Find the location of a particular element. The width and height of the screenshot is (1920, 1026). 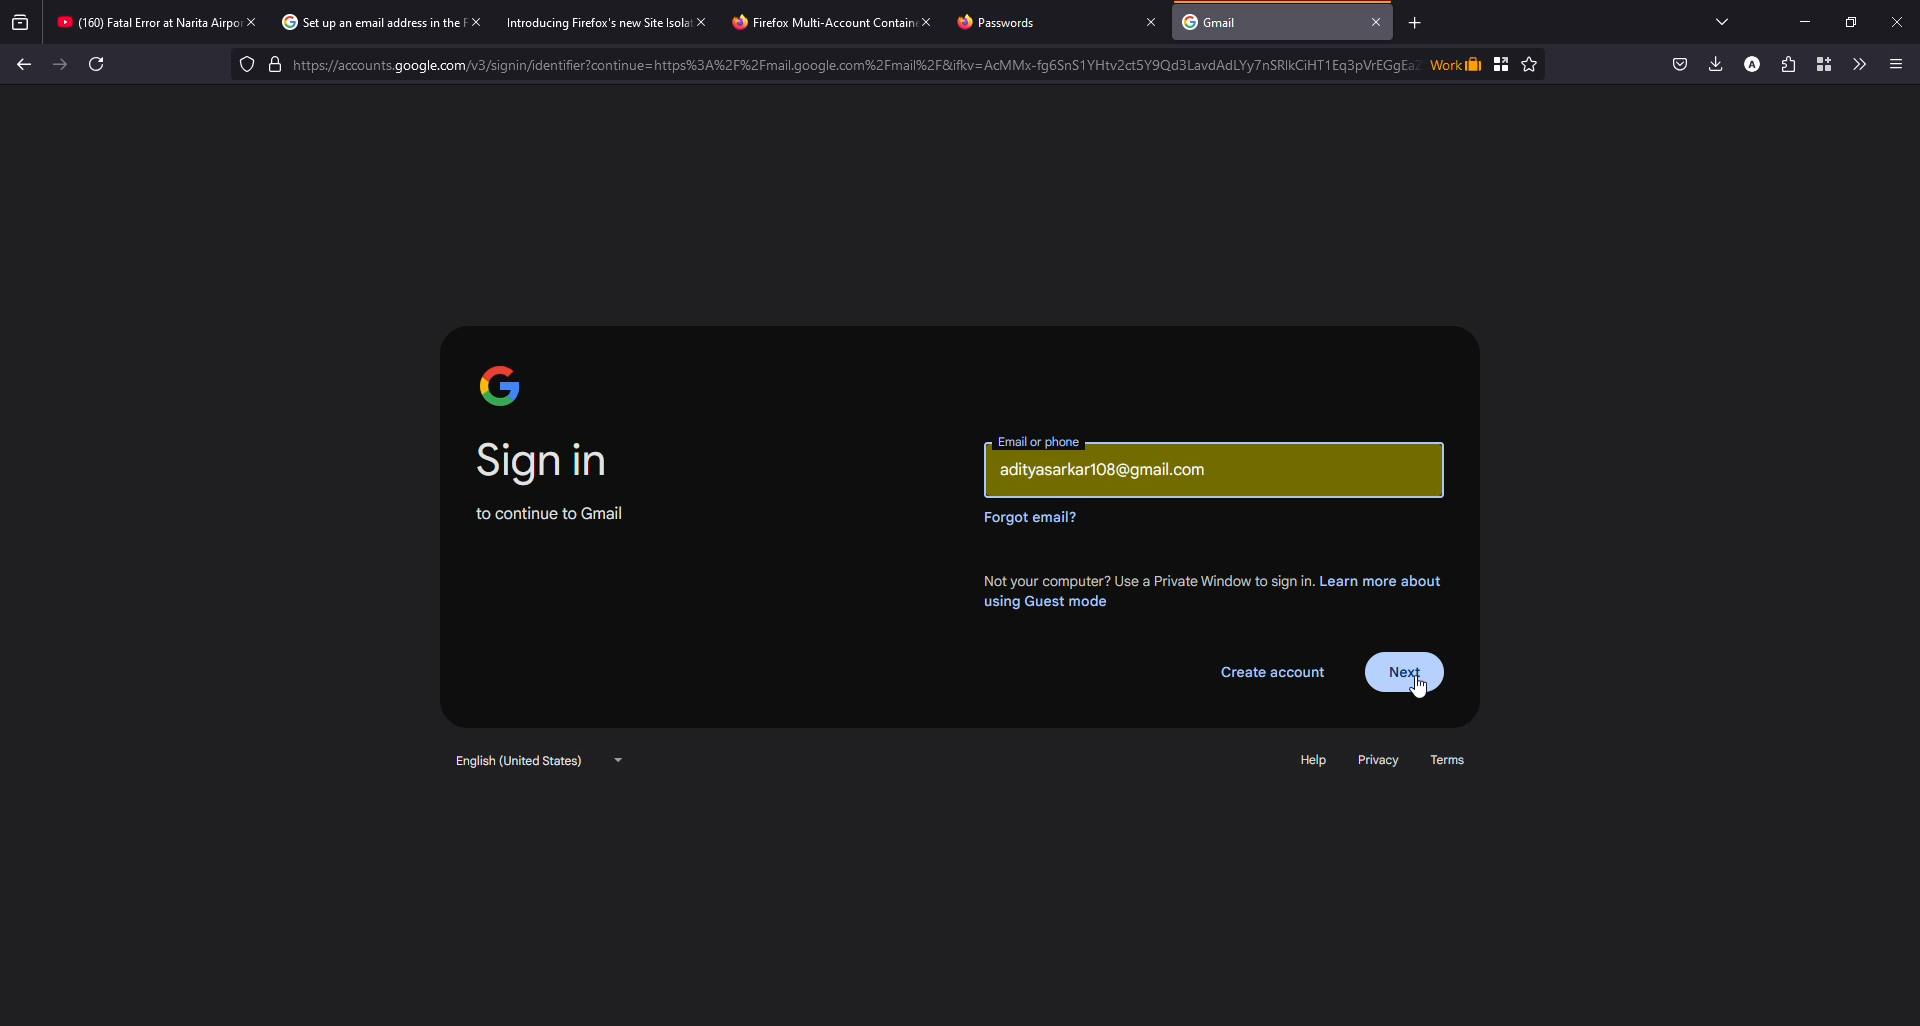

close is located at coordinates (1900, 20).